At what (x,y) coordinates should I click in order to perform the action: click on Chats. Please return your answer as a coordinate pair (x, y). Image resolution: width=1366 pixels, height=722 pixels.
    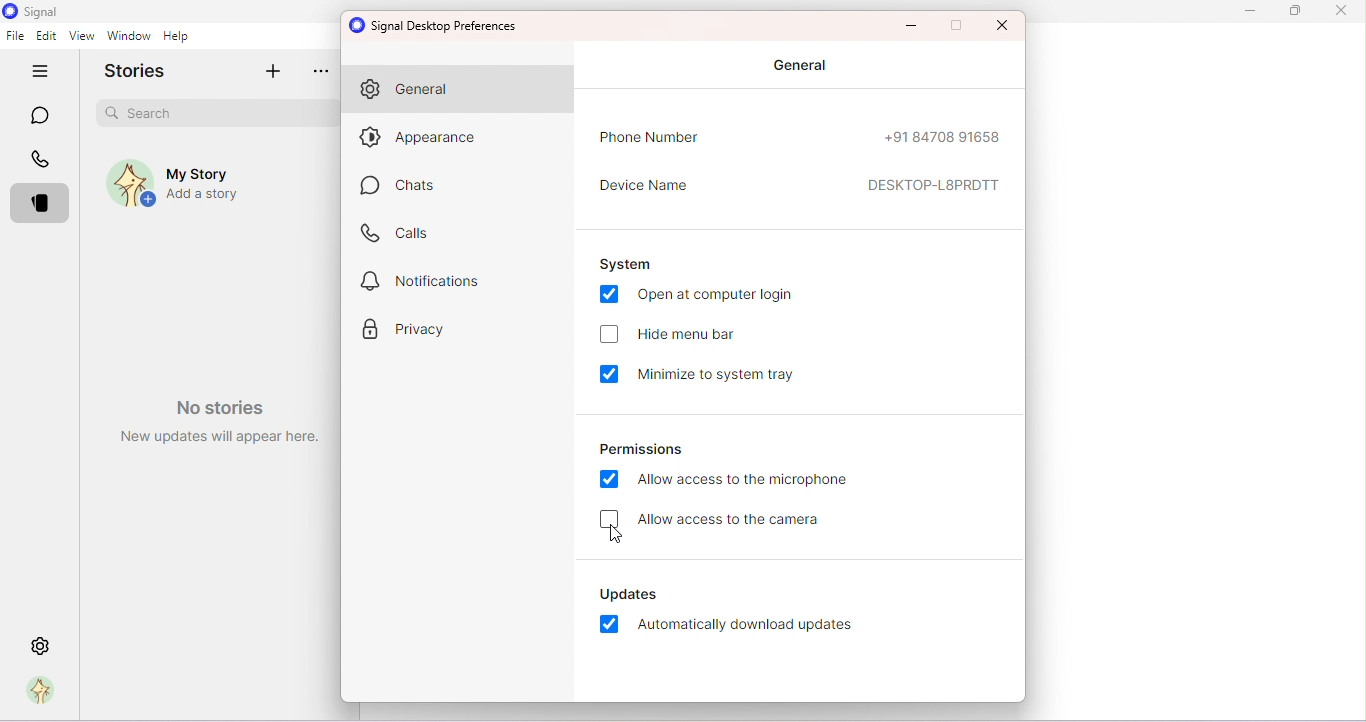
    Looking at the image, I should click on (42, 118).